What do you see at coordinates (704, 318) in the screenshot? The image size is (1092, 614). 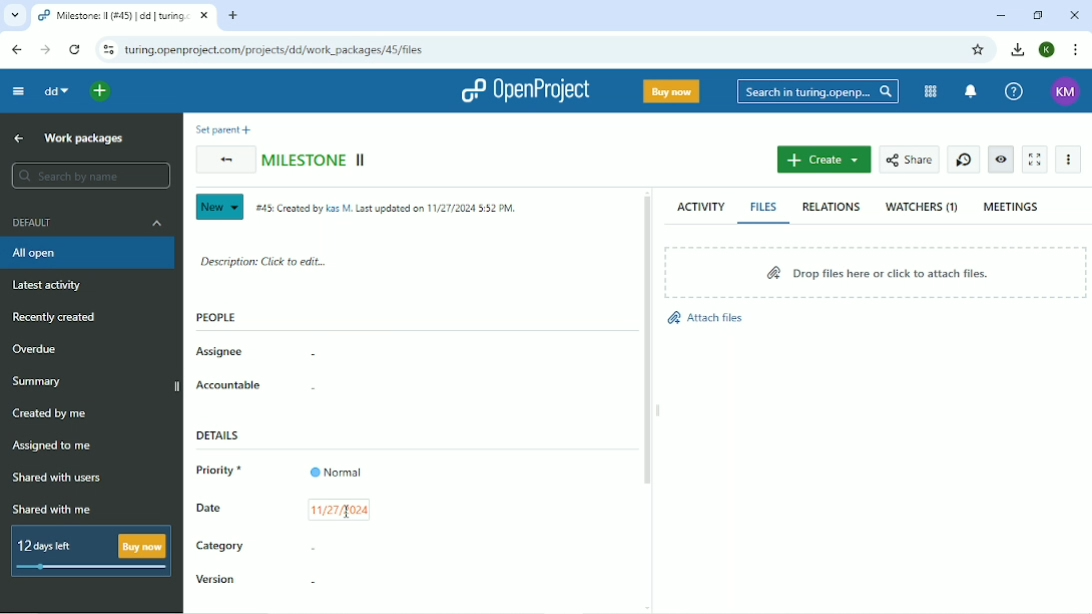 I see `Attach files` at bounding box center [704, 318].